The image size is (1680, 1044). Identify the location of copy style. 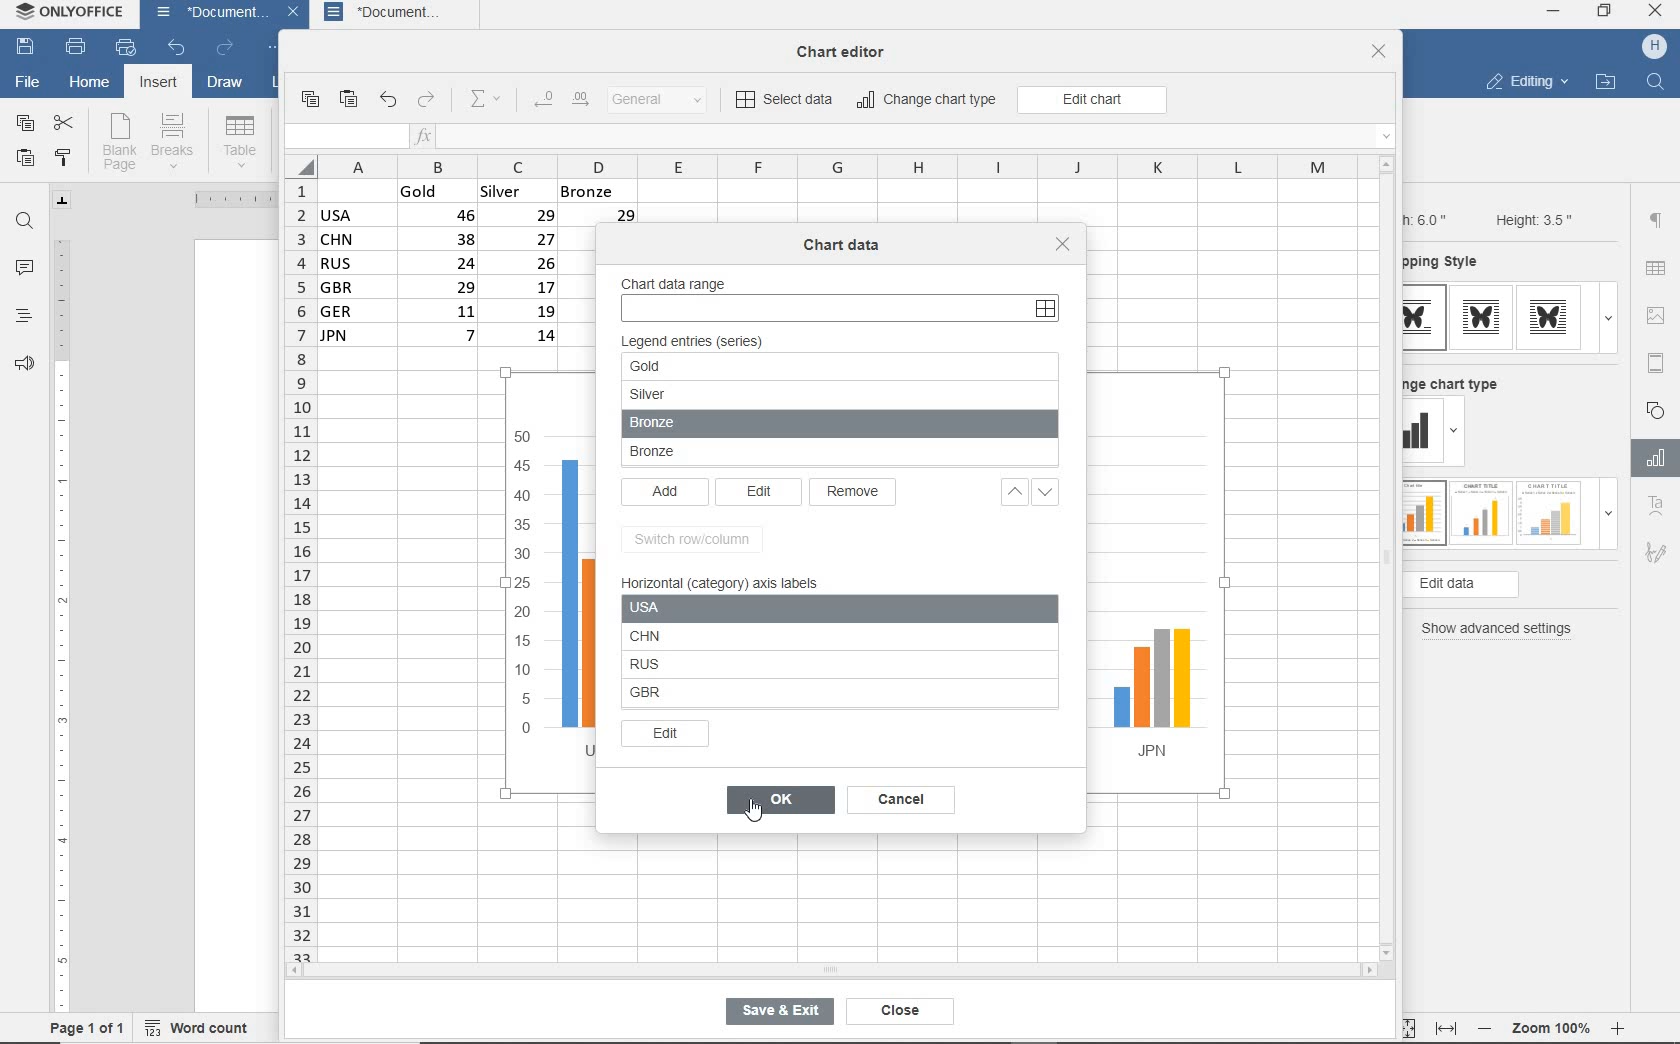
(65, 157).